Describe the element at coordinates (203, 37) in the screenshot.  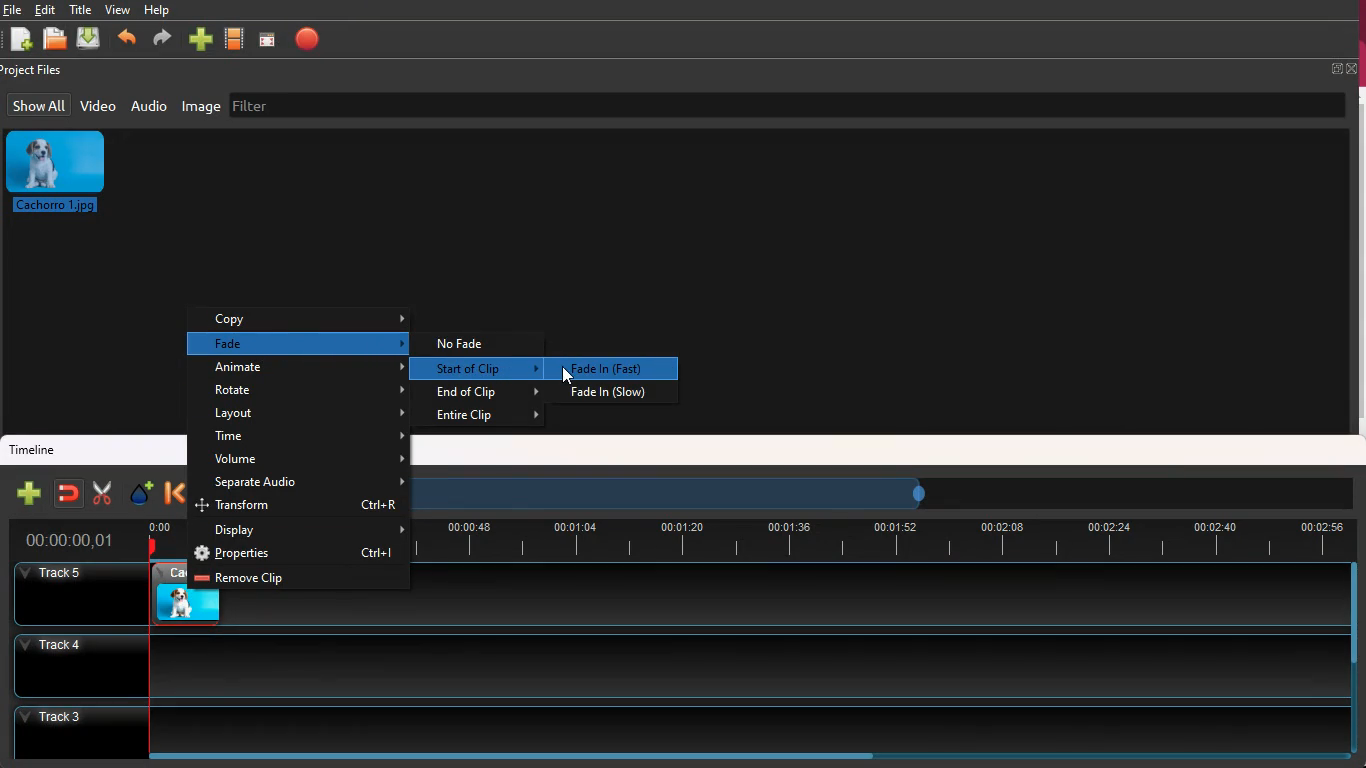
I see `new` at that location.